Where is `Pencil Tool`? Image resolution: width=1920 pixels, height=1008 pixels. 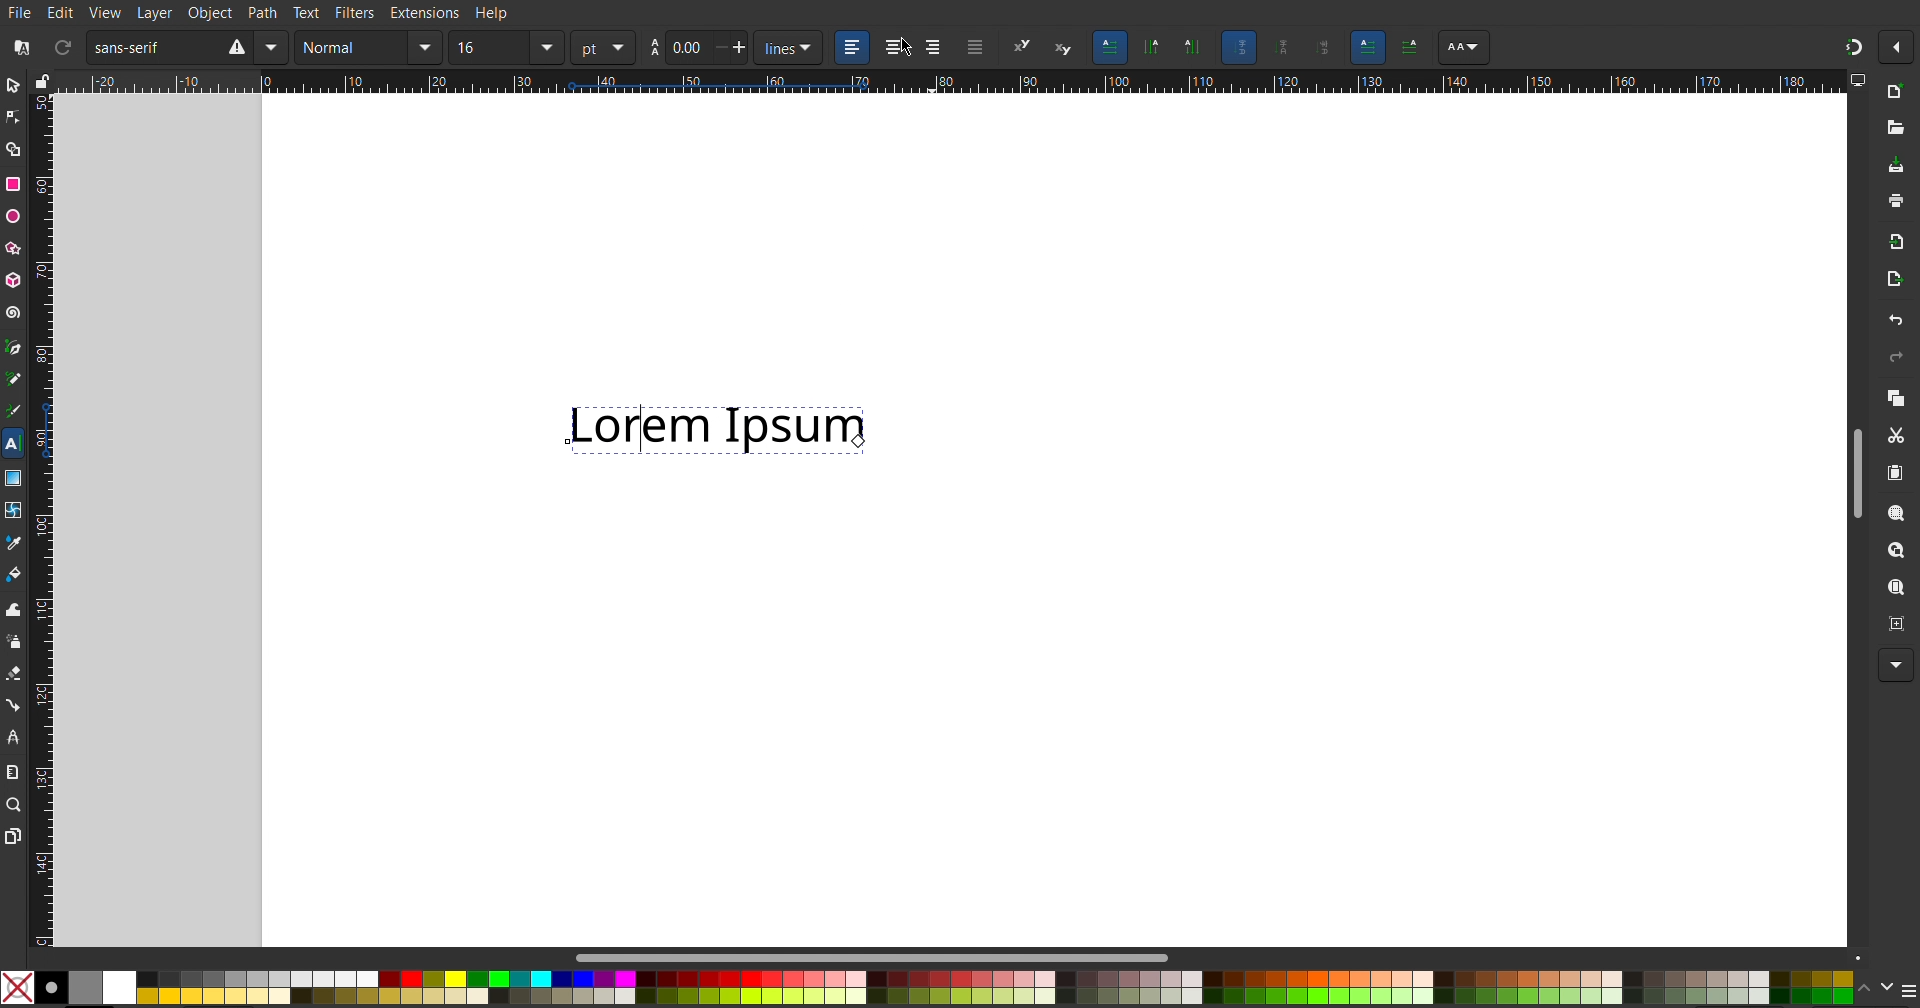
Pencil Tool is located at coordinates (17, 379).